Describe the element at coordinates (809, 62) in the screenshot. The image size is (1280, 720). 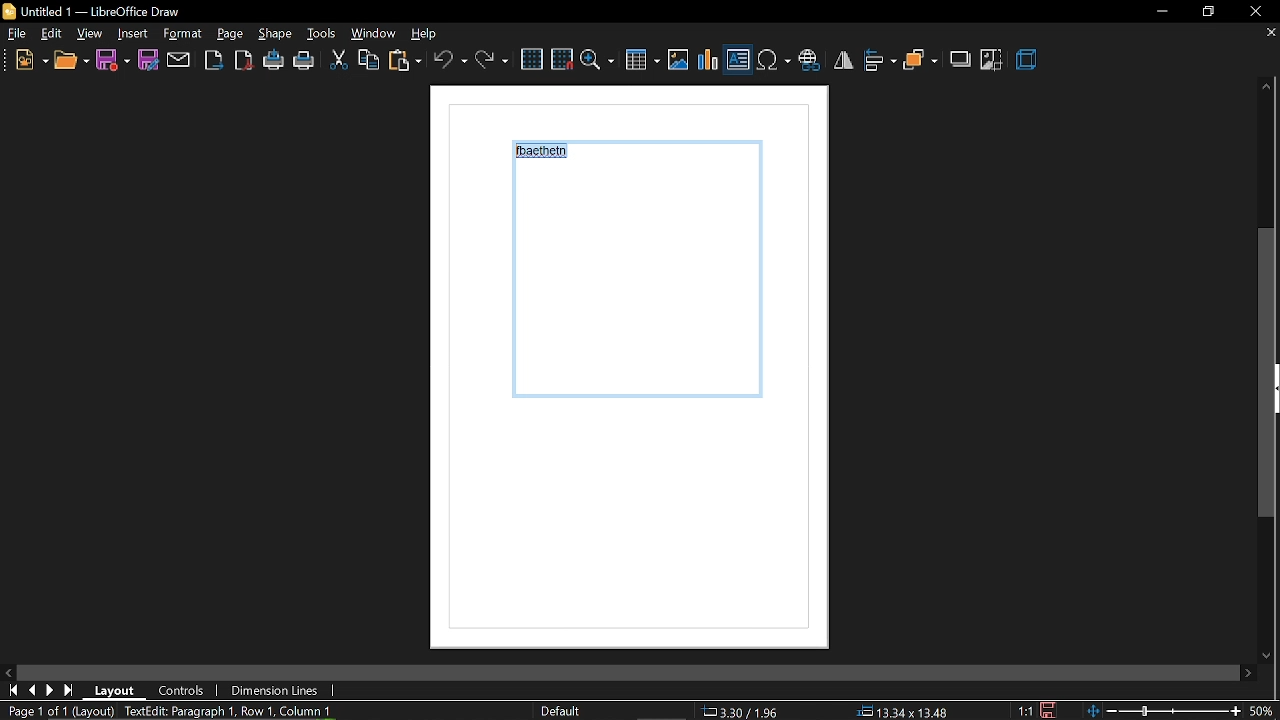
I see `insert hyperlink` at that location.